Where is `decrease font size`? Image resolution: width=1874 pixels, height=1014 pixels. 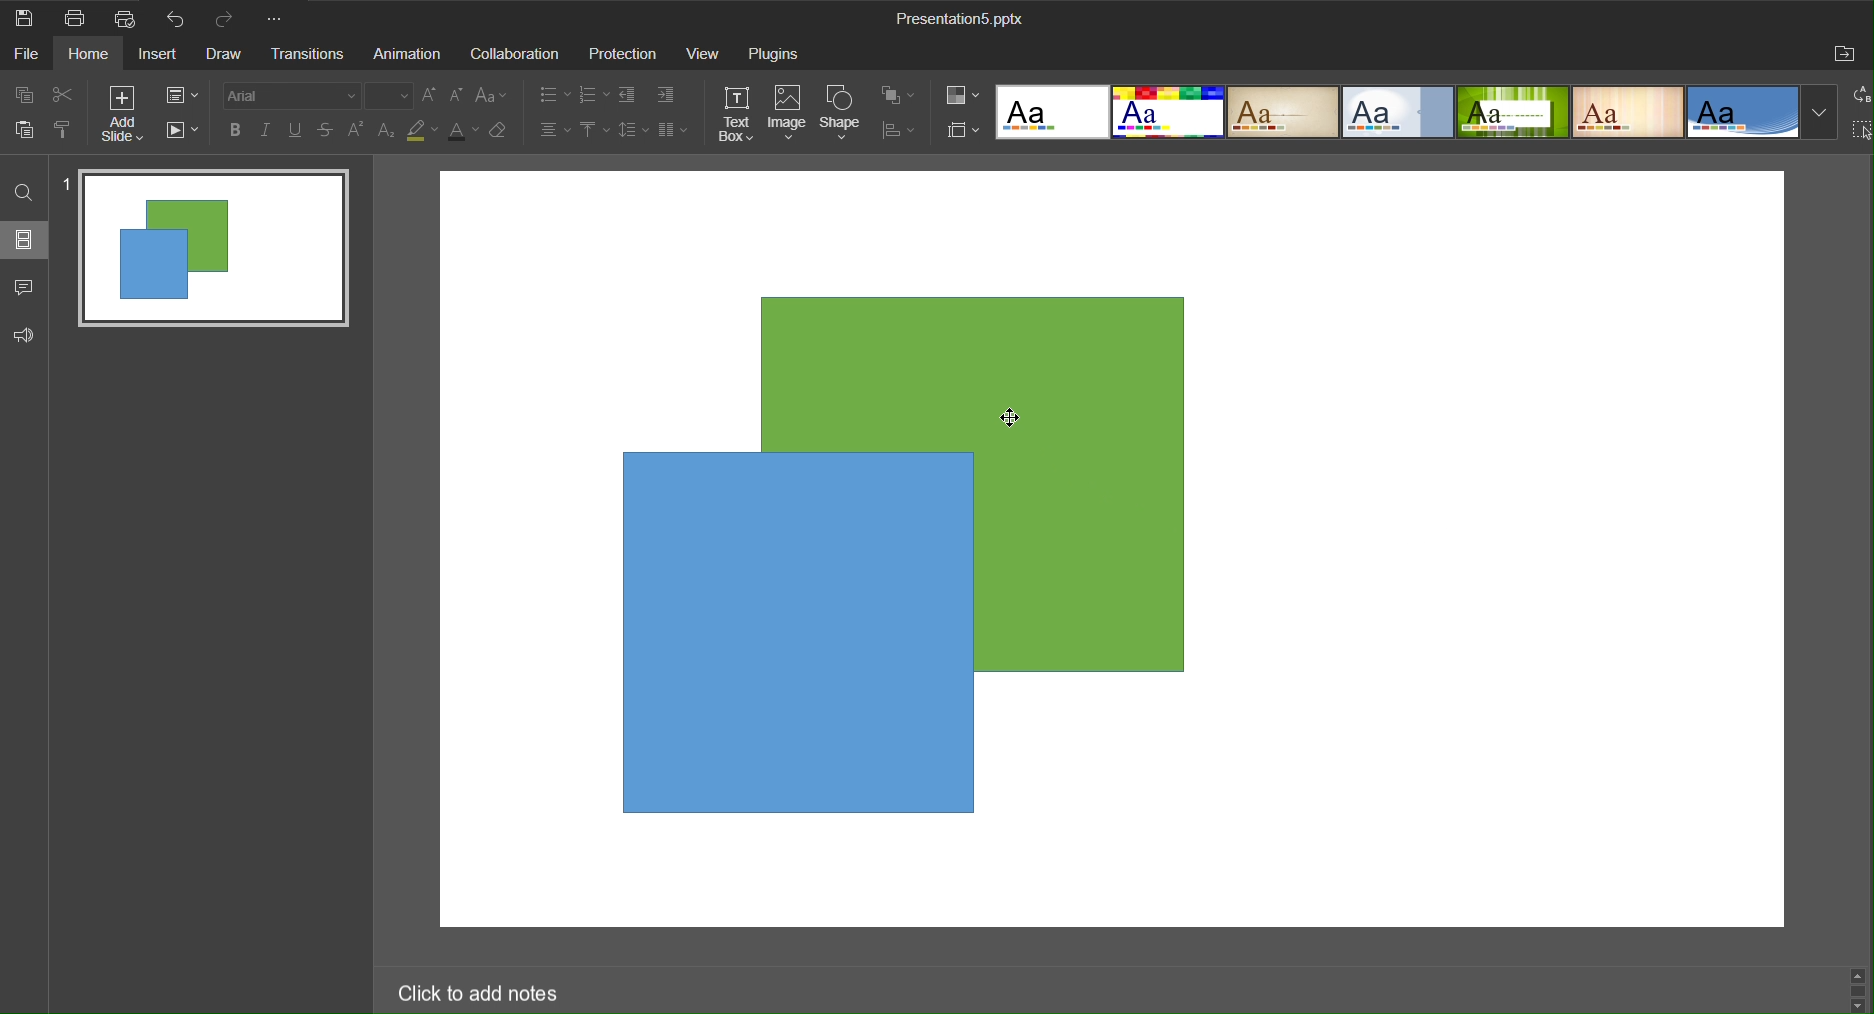
decrease font size is located at coordinates (458, 95).